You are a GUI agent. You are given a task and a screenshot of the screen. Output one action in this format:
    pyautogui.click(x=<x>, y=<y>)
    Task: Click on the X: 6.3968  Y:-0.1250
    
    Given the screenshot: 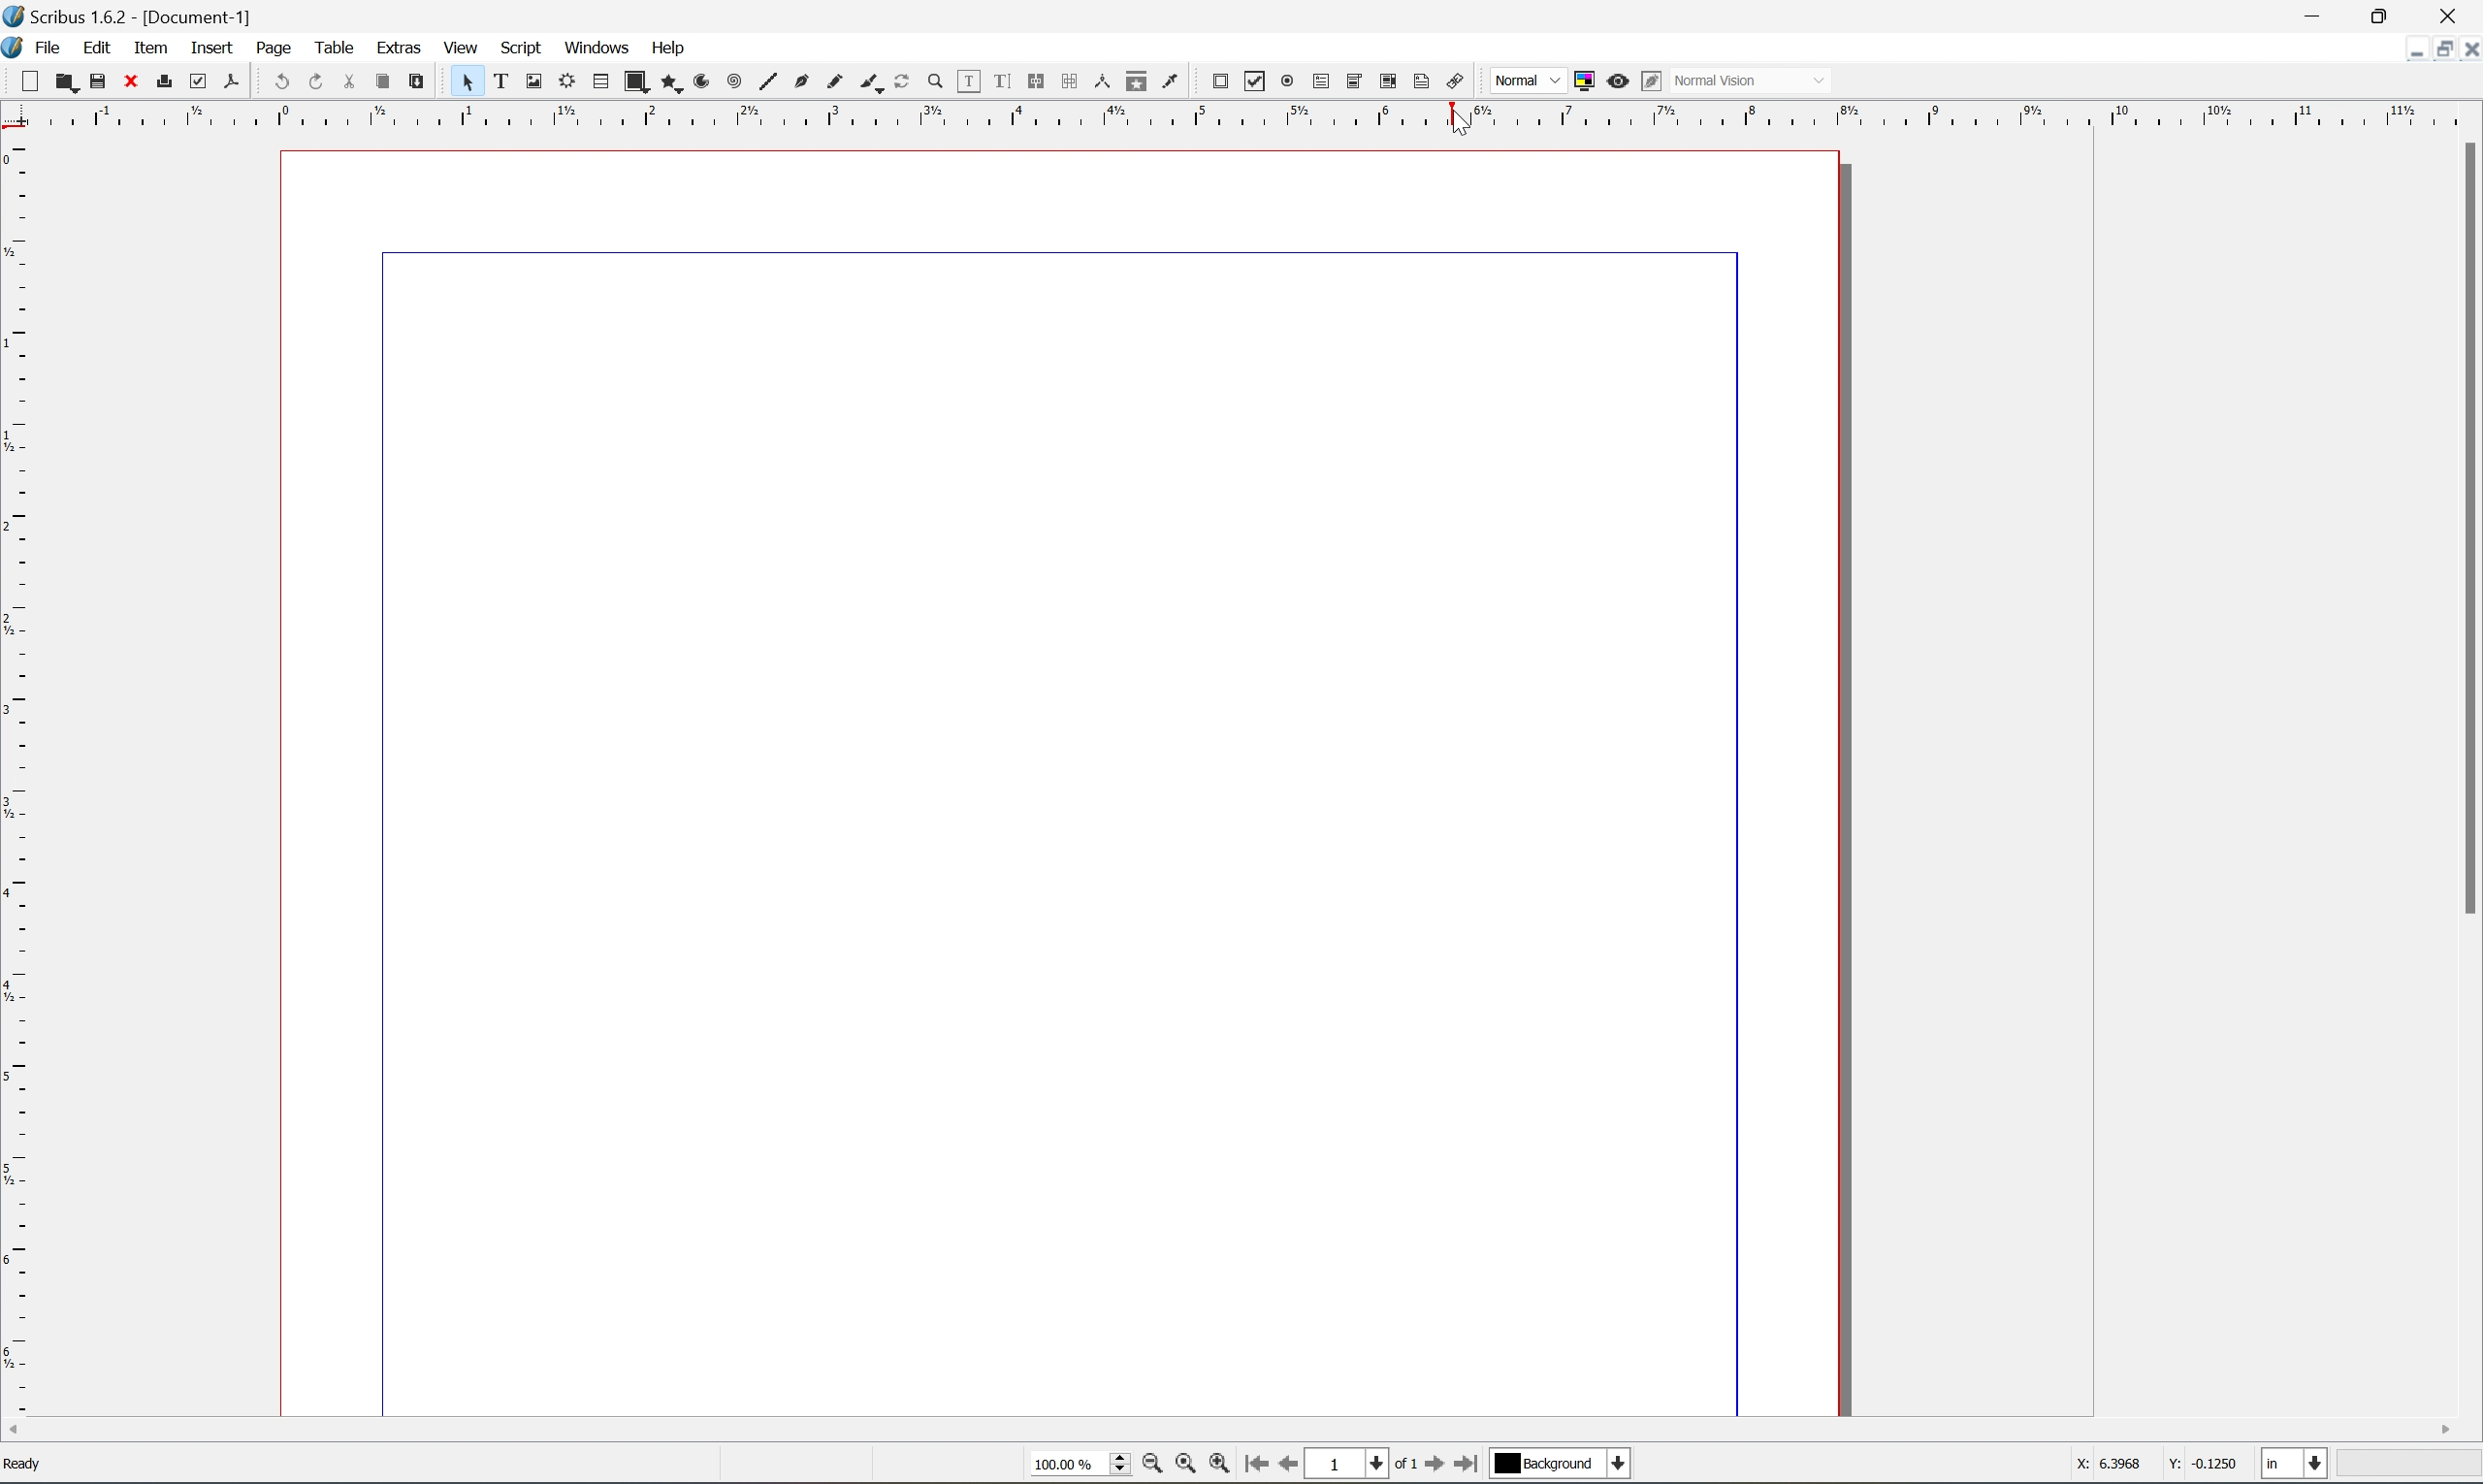 What is the action you would take?
    pyautogui.click(x=2150, y=1462)
    